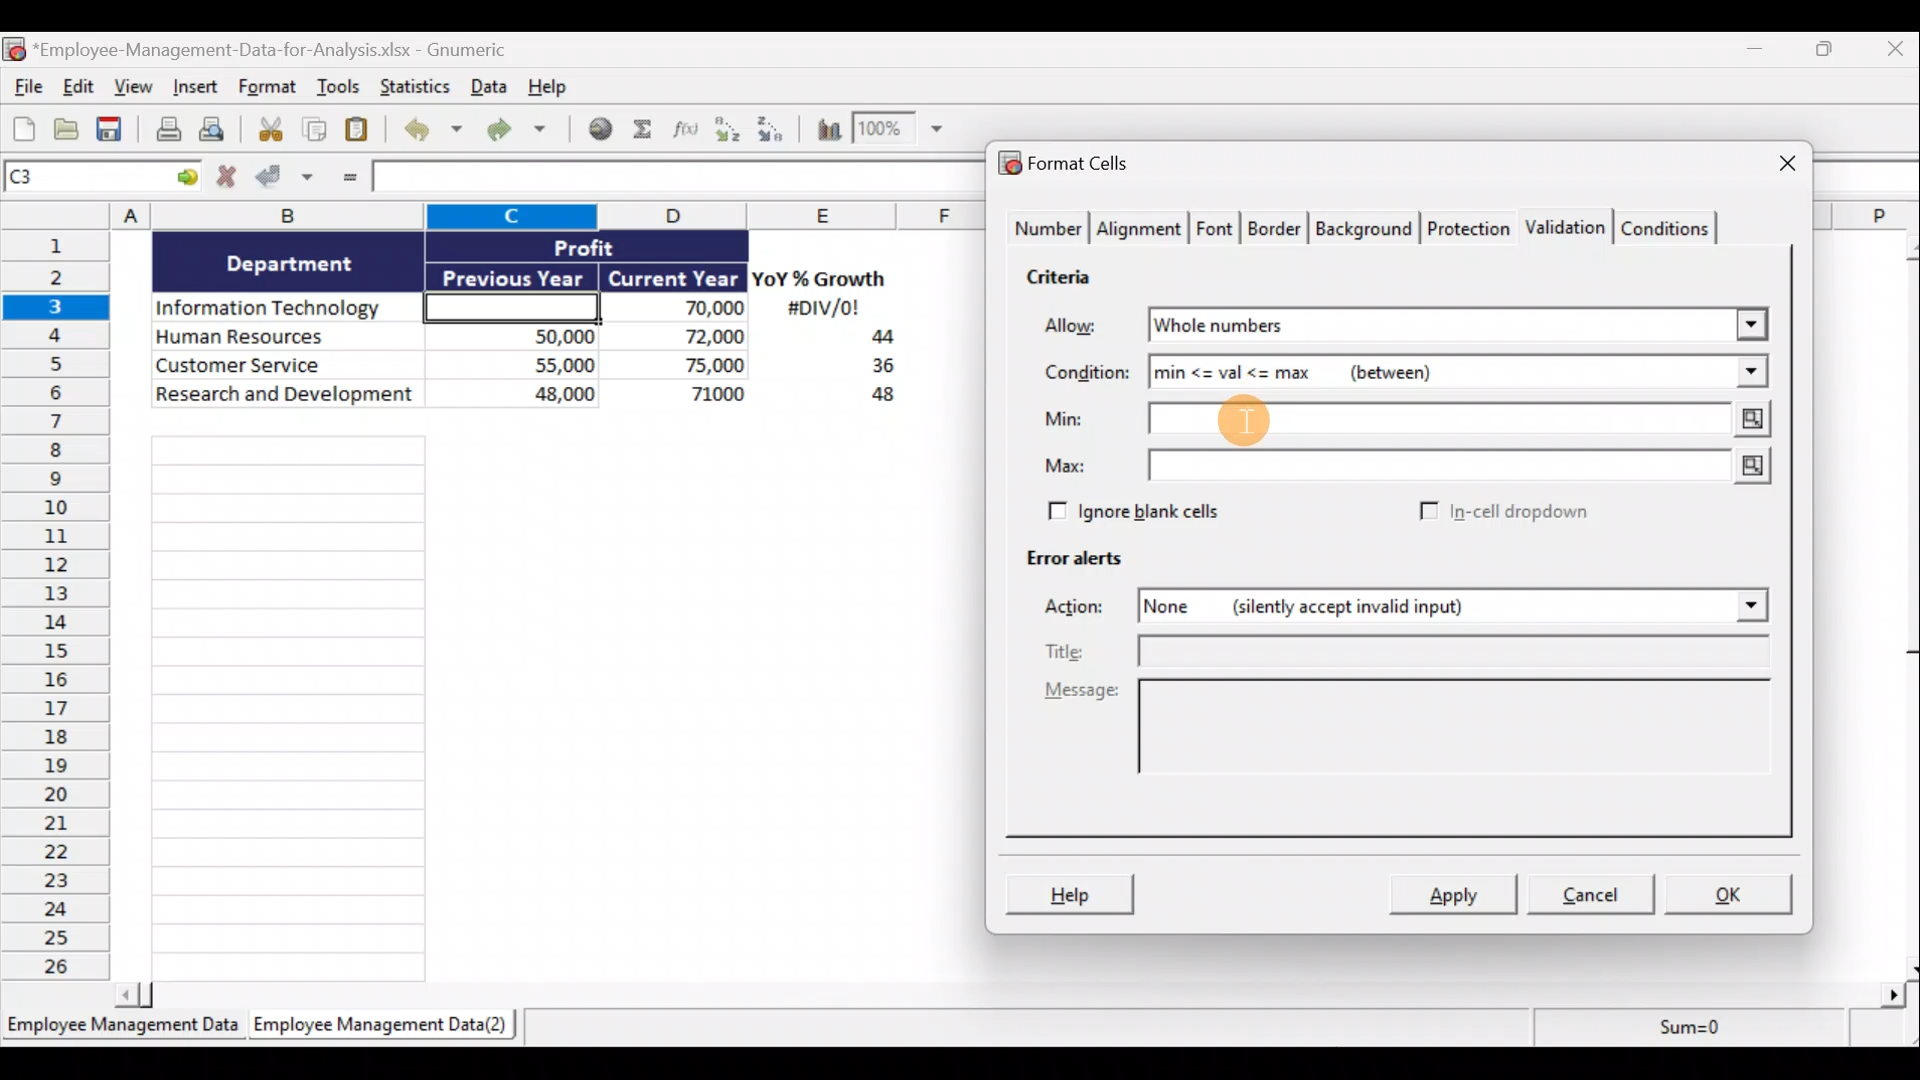  I want to click on Paste clipboard, so click(363, 130).